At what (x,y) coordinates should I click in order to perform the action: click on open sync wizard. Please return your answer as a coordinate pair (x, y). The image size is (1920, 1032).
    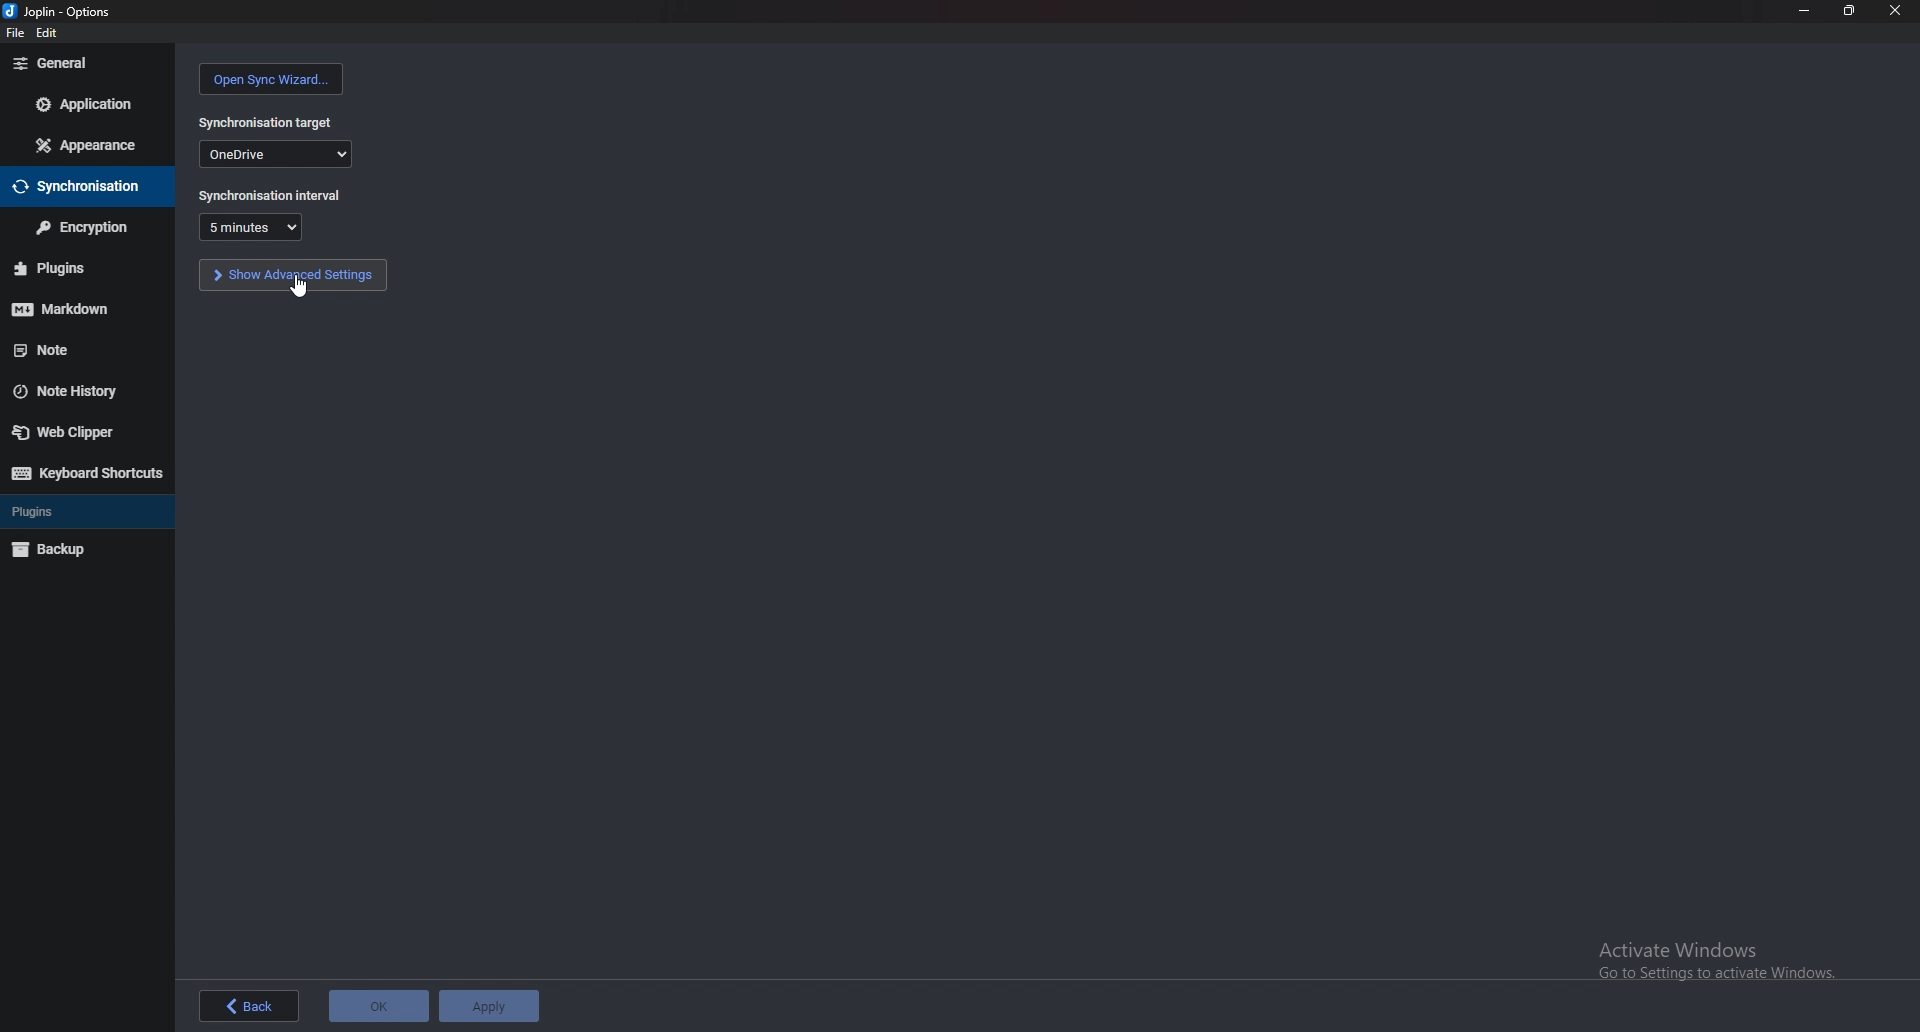
    Looking at the image, I should click on (272, 79).